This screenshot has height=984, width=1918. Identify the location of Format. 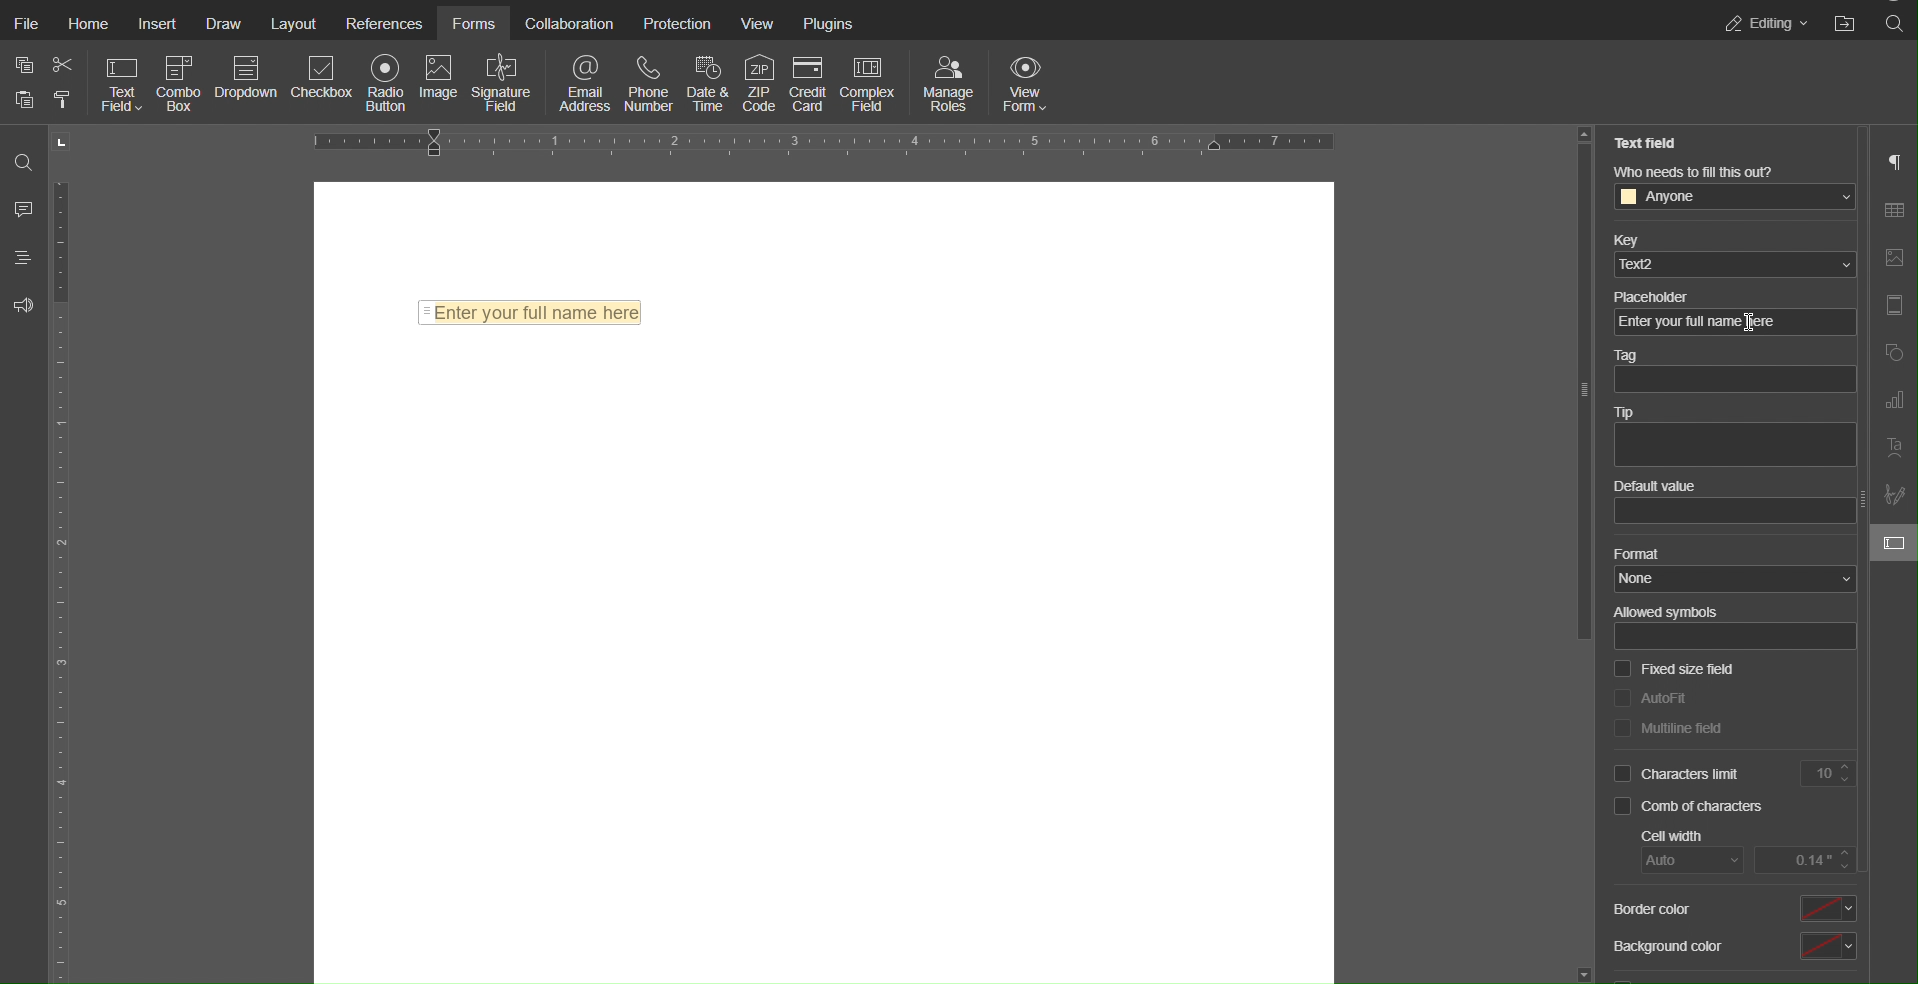
(1729, 568).